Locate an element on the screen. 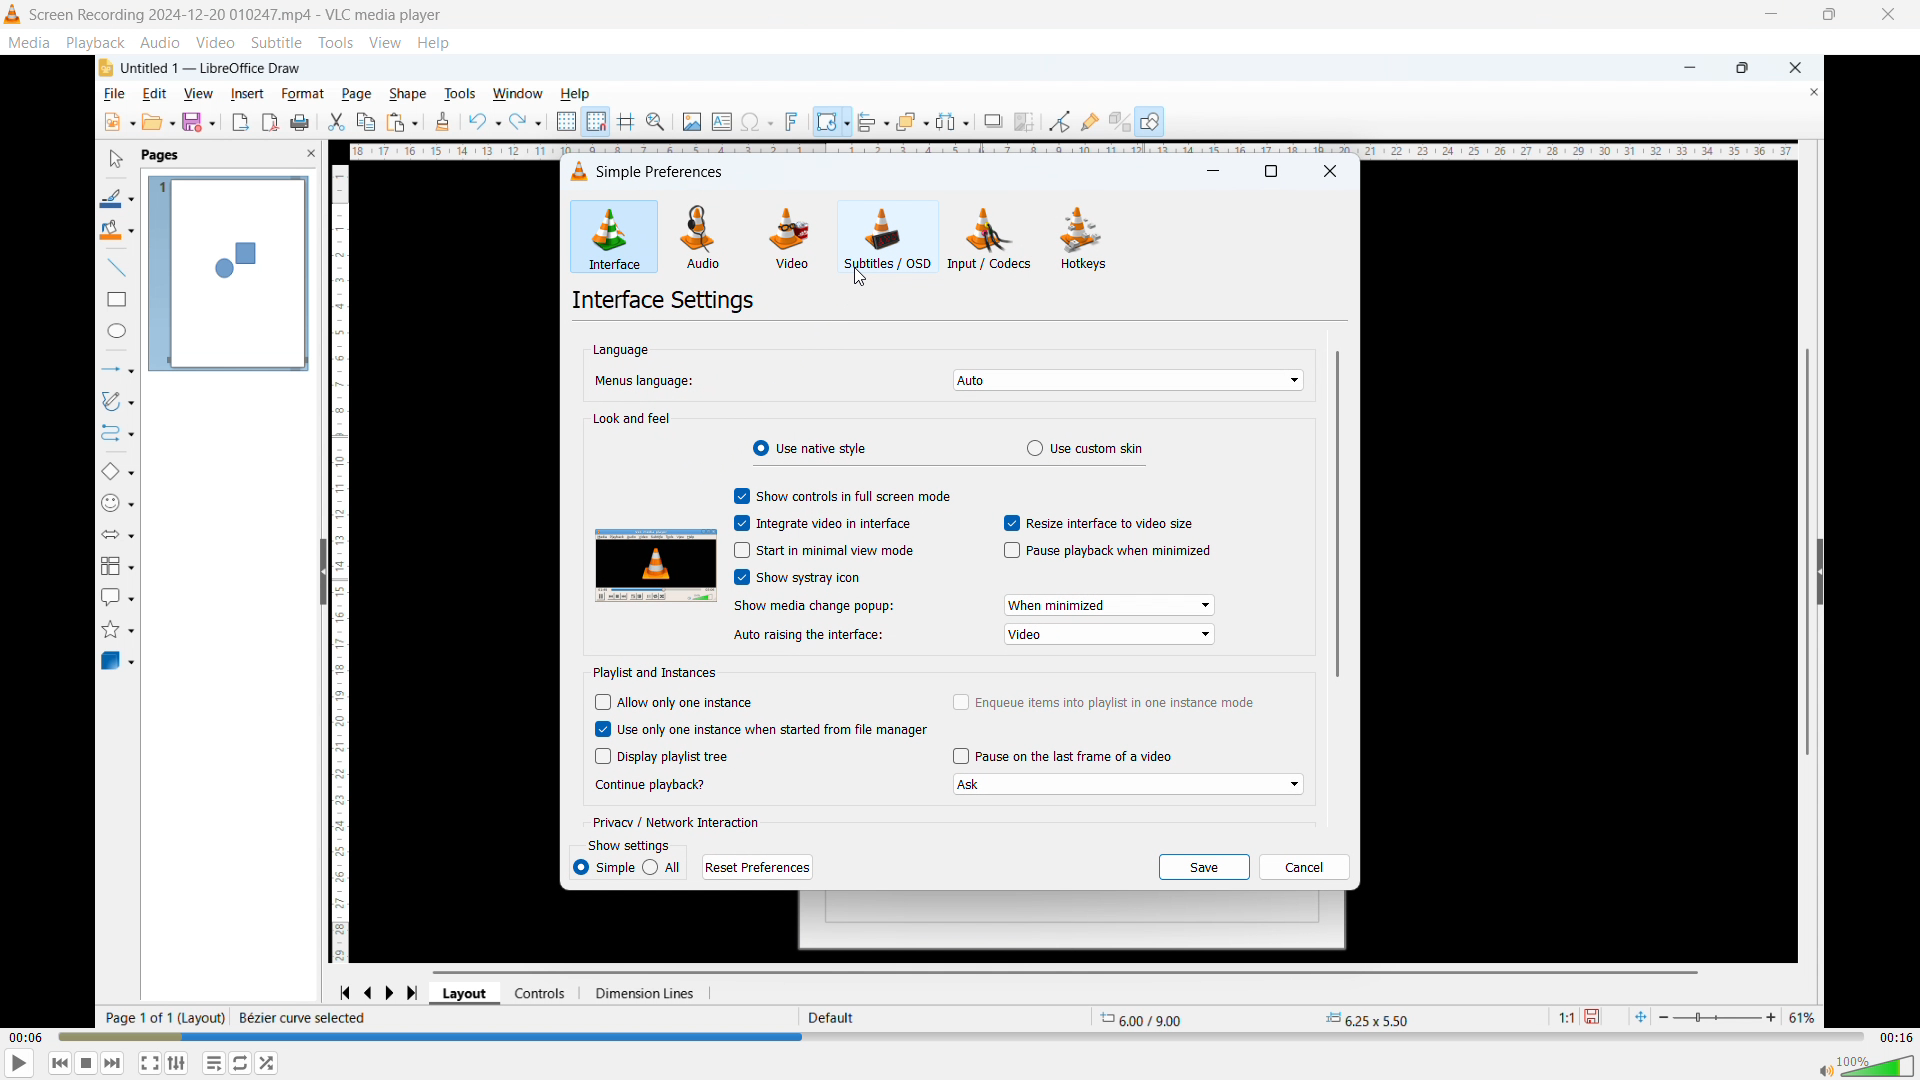 This screenshot has height=1080, width=1920. Allow only one instance  is located at coordinates (676, 703).